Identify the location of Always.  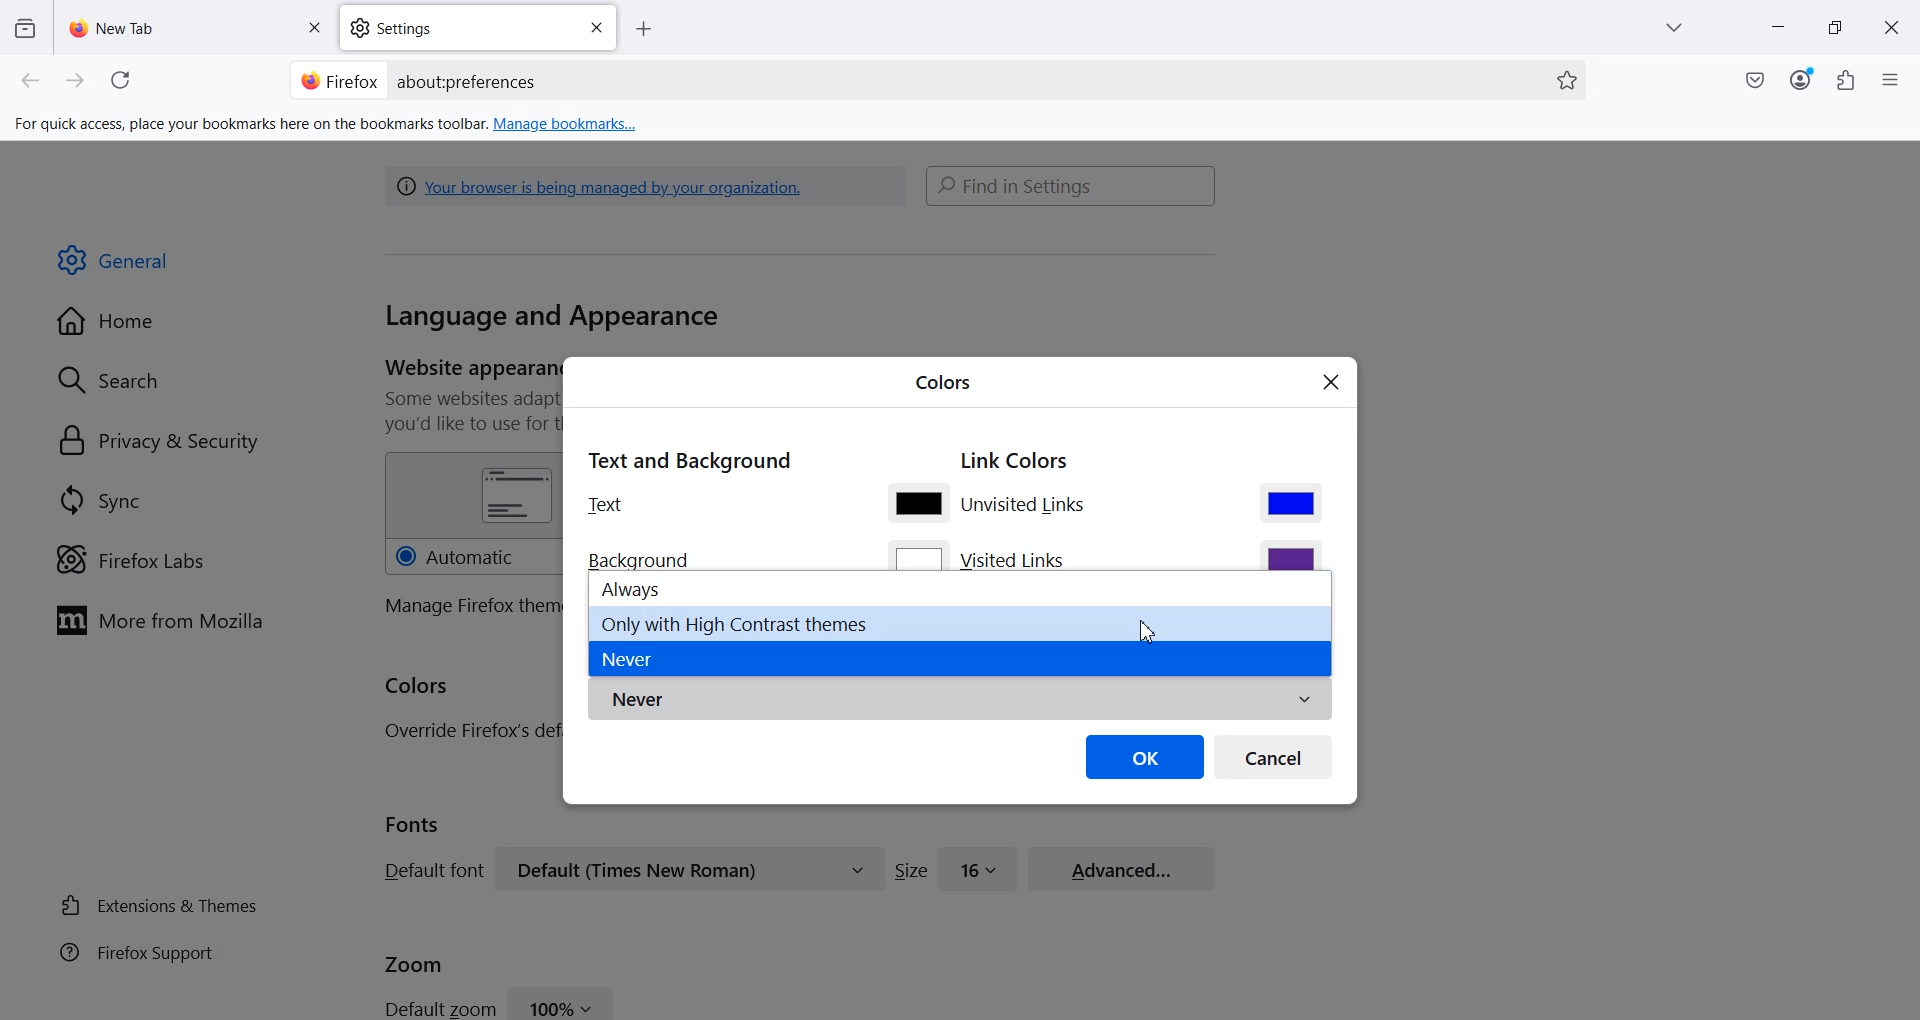
(960, 588).